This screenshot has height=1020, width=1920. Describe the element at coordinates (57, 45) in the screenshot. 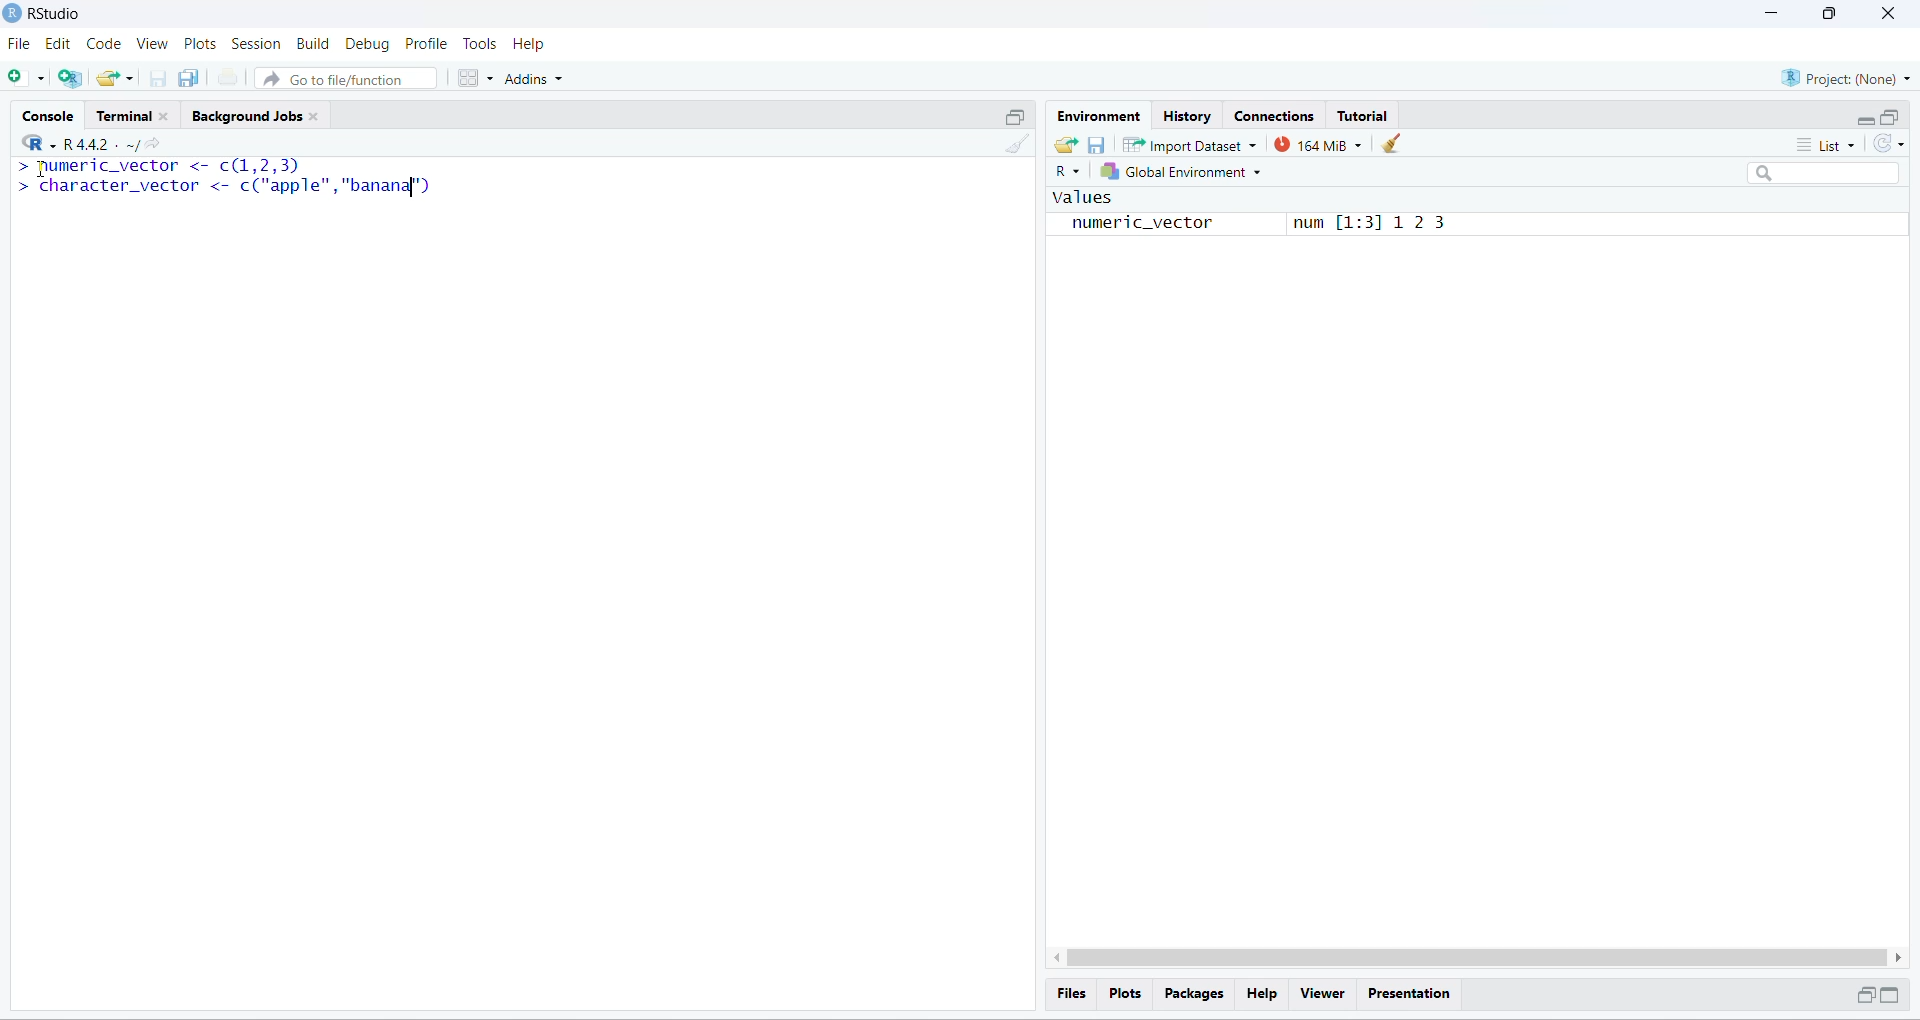

I see `edit` at that location.